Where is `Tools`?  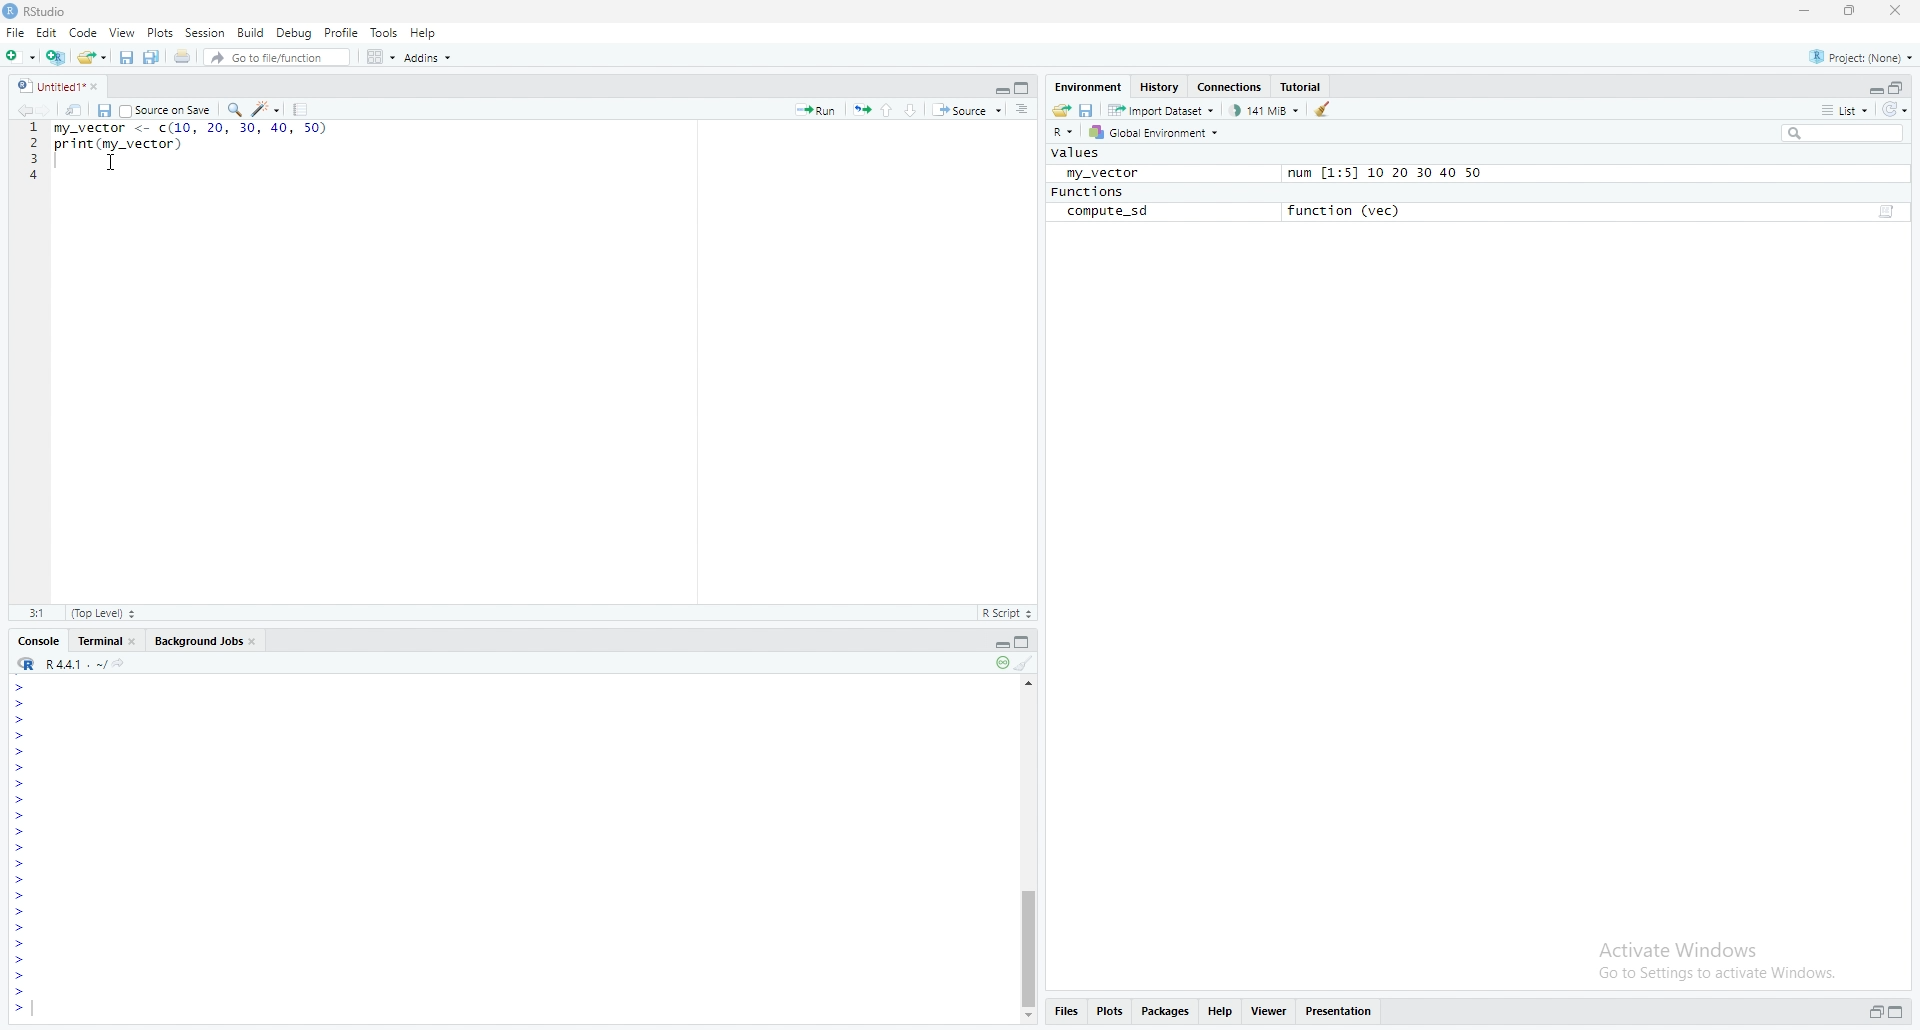 Tools is located at coordinates (384, 33).